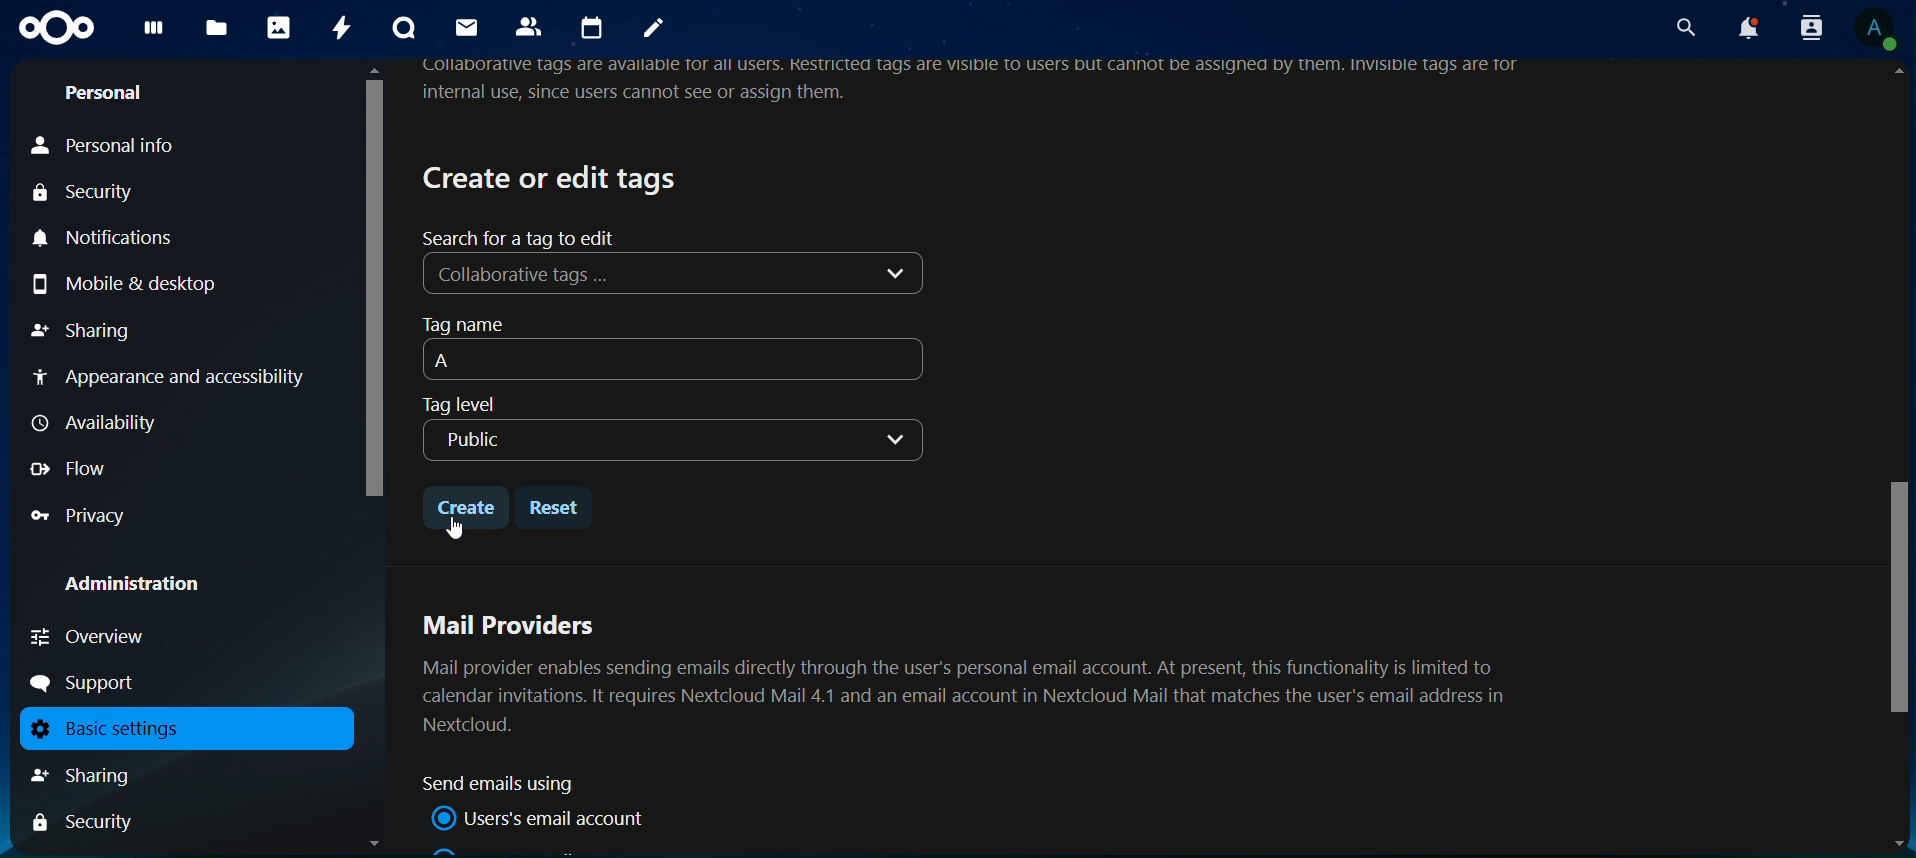  What do you see at coordinates (91, 683) in the screenshot?
I see `support` at bounding box center [91, 683].